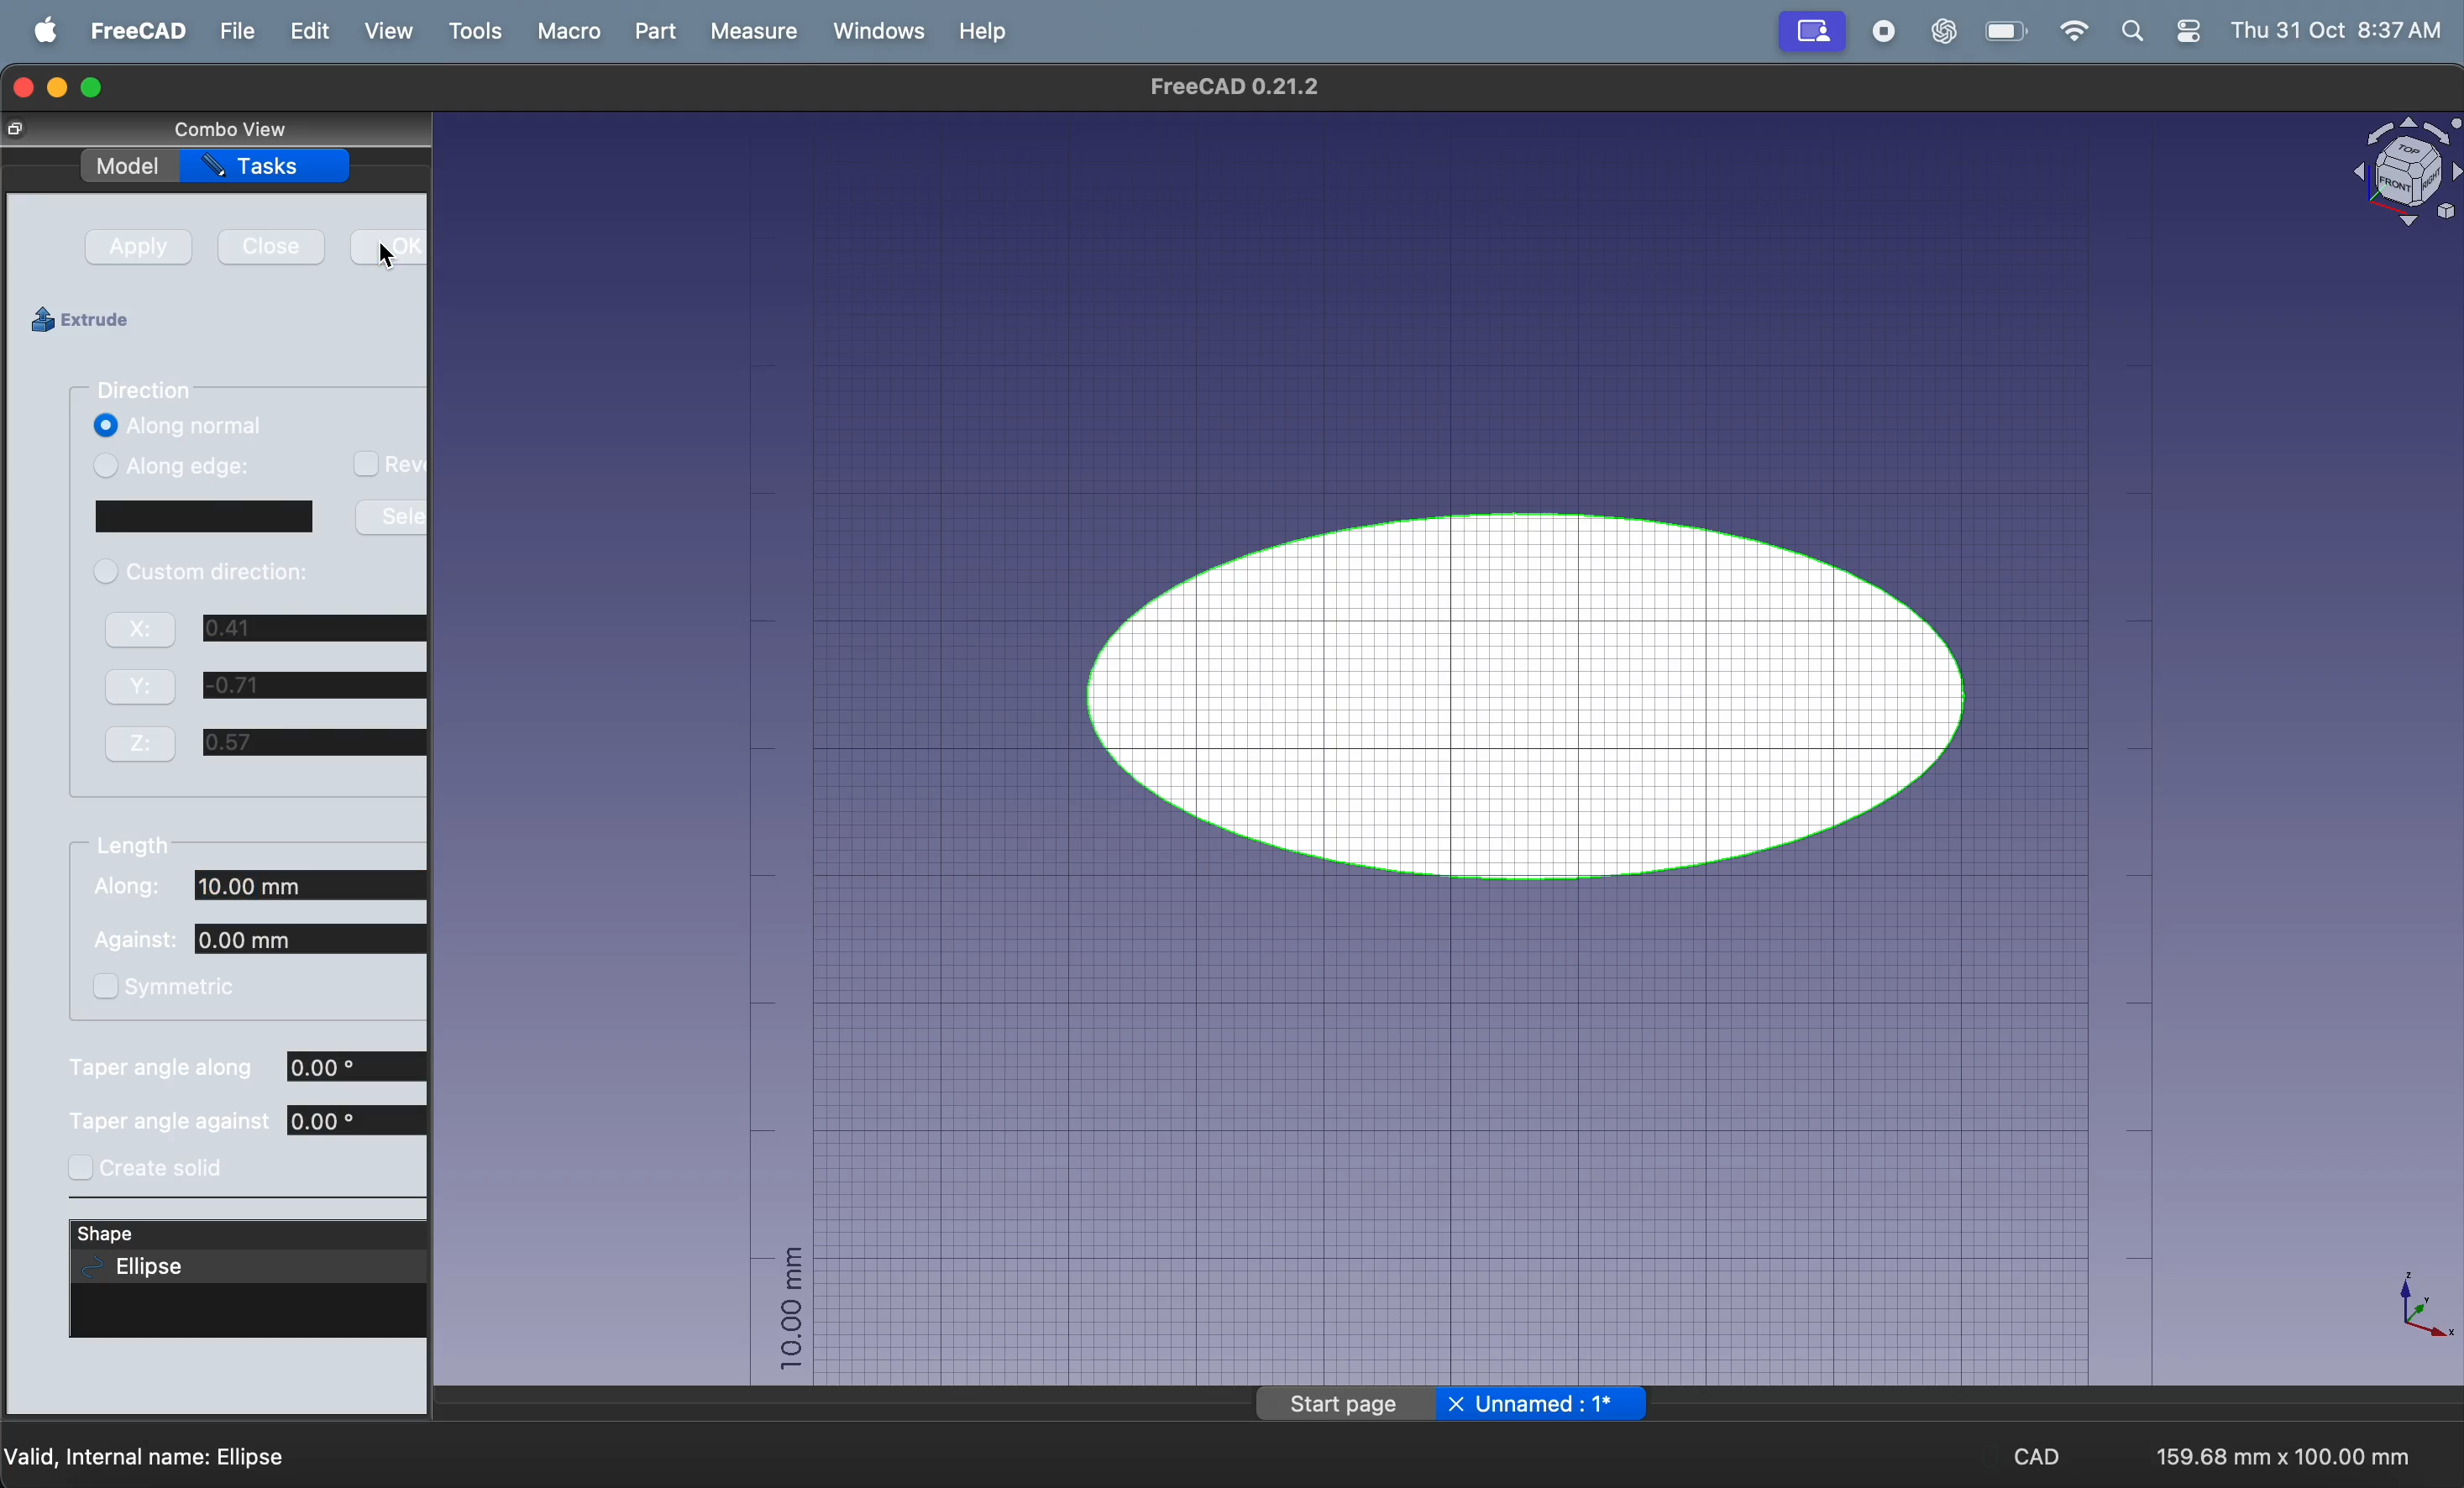  Describe the element at coordinates (36, 32) in the screenshot. I see `apple menu` at that location.